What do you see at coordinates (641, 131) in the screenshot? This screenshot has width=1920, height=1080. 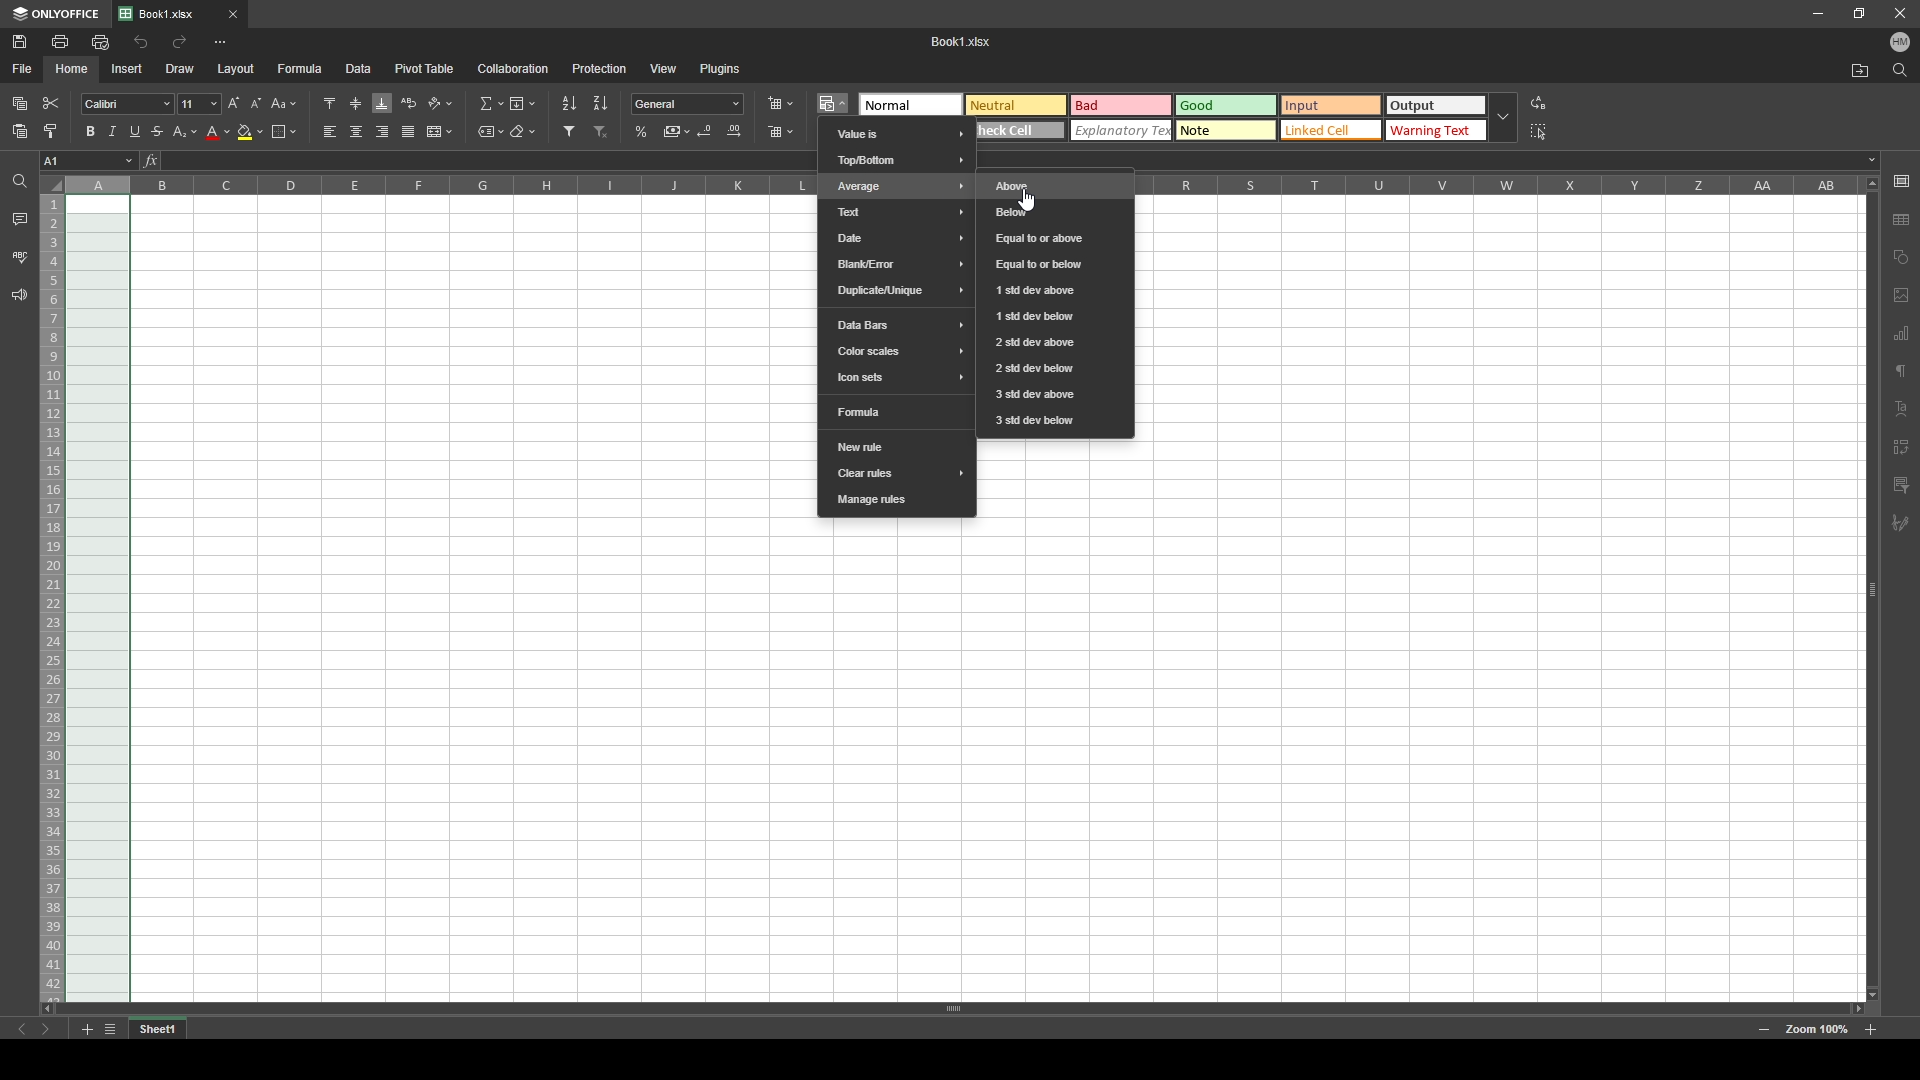 I see `percentage style` at bounding box center [641, 131].